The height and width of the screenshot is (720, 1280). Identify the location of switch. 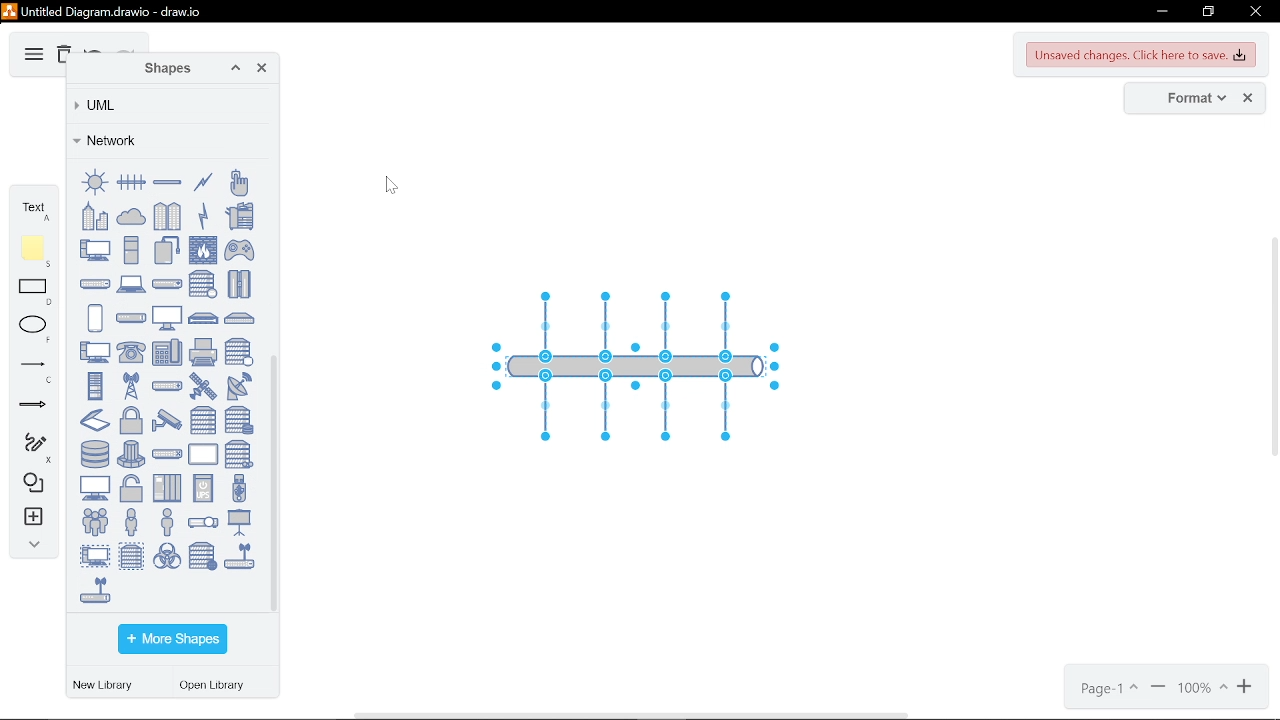
(167, 454).